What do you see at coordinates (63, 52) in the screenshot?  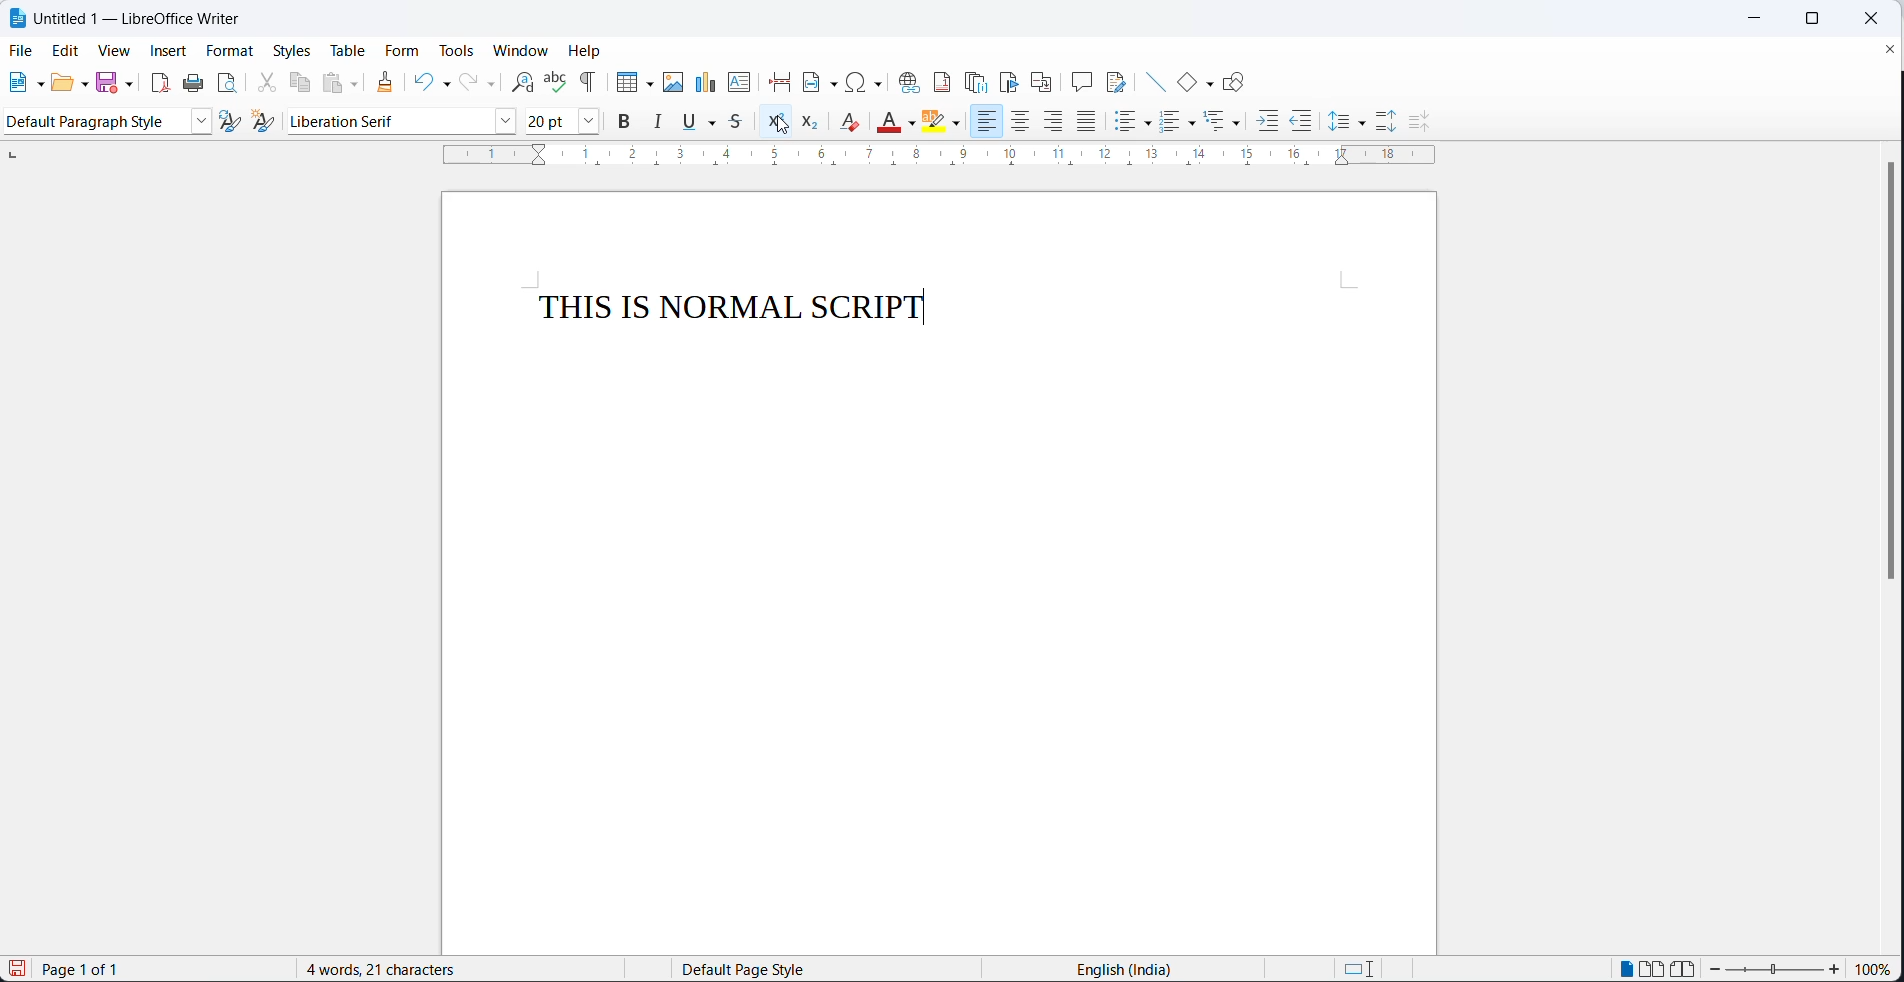 I see `edit` at bounding box center [63, 52].